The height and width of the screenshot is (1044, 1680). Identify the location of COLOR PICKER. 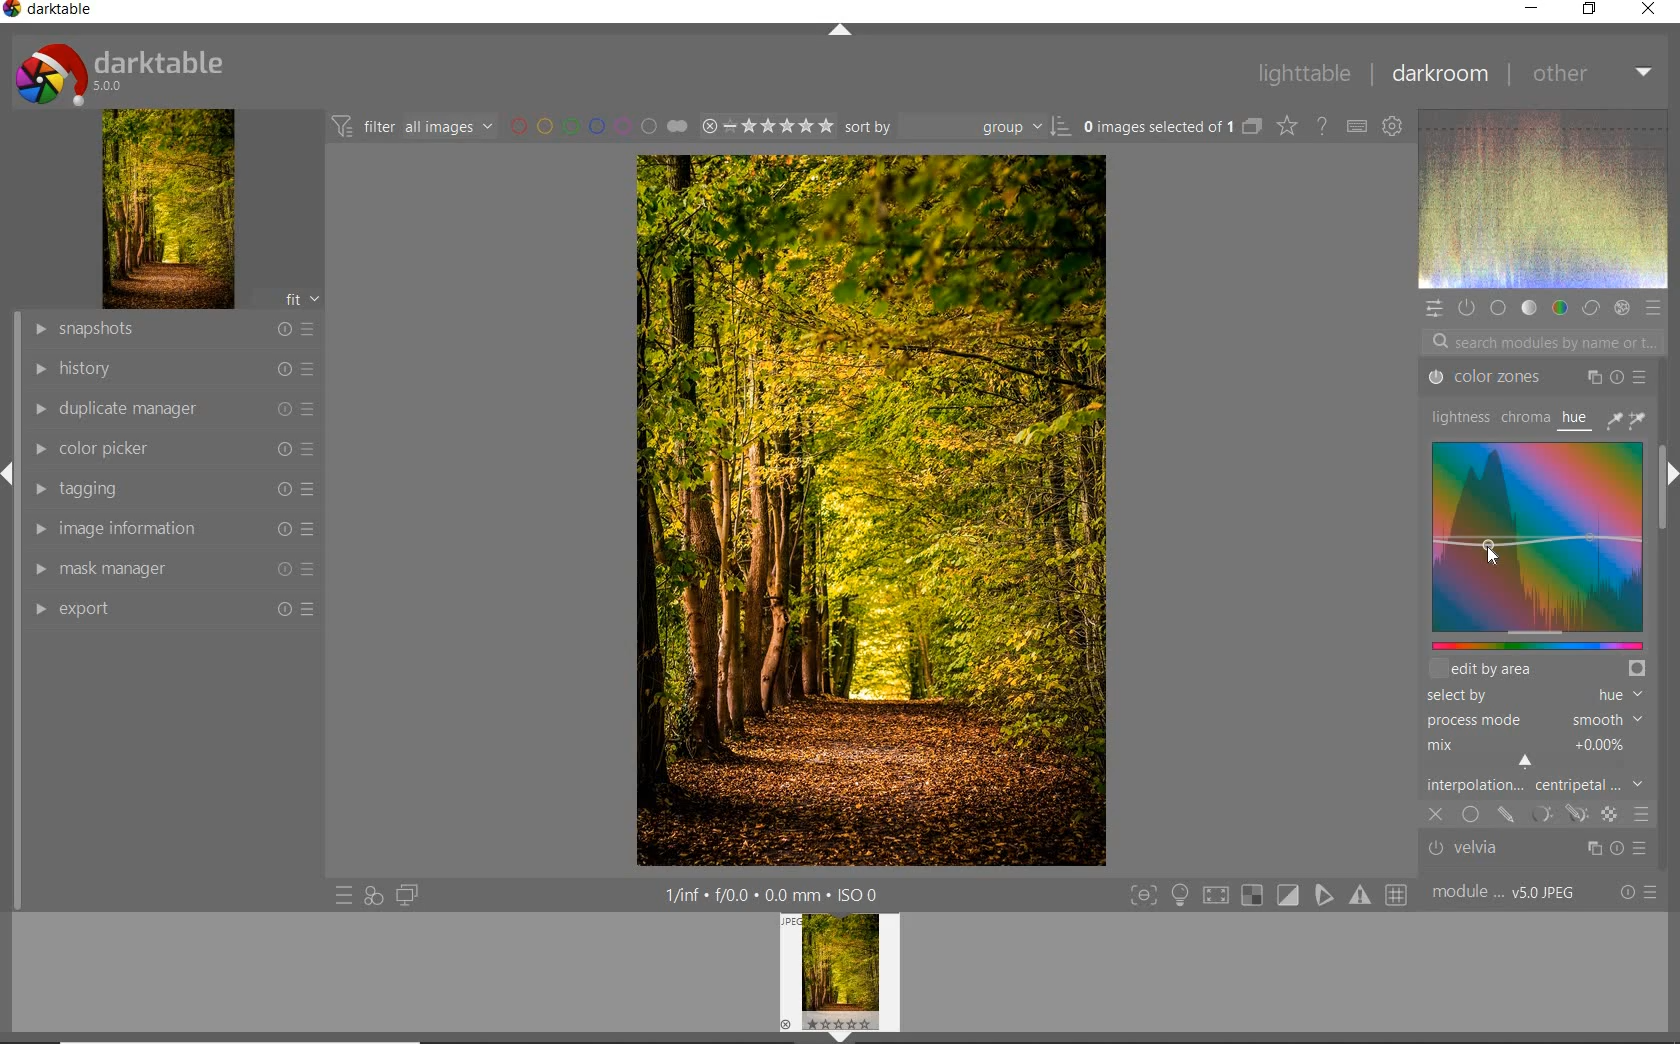
(170, 449).